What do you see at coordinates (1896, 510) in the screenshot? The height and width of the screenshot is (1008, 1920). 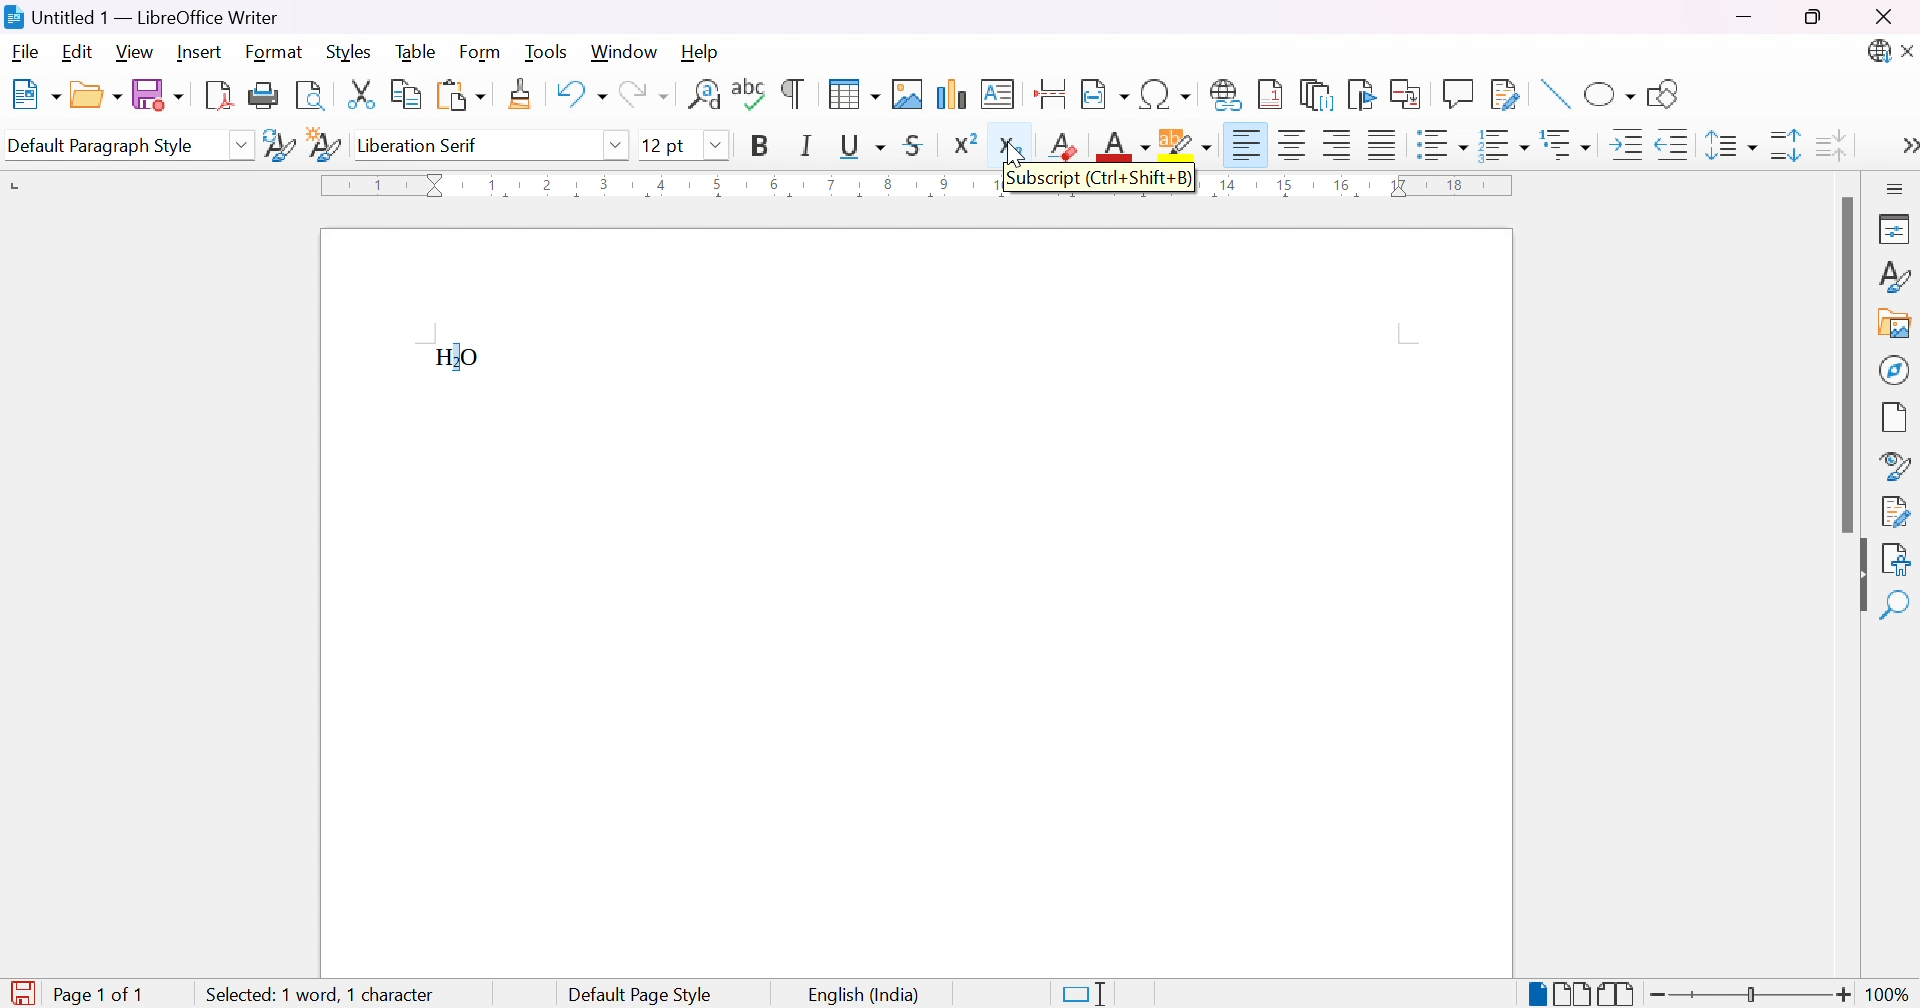 I see `Manage check` at bounding box center [1896, 510].